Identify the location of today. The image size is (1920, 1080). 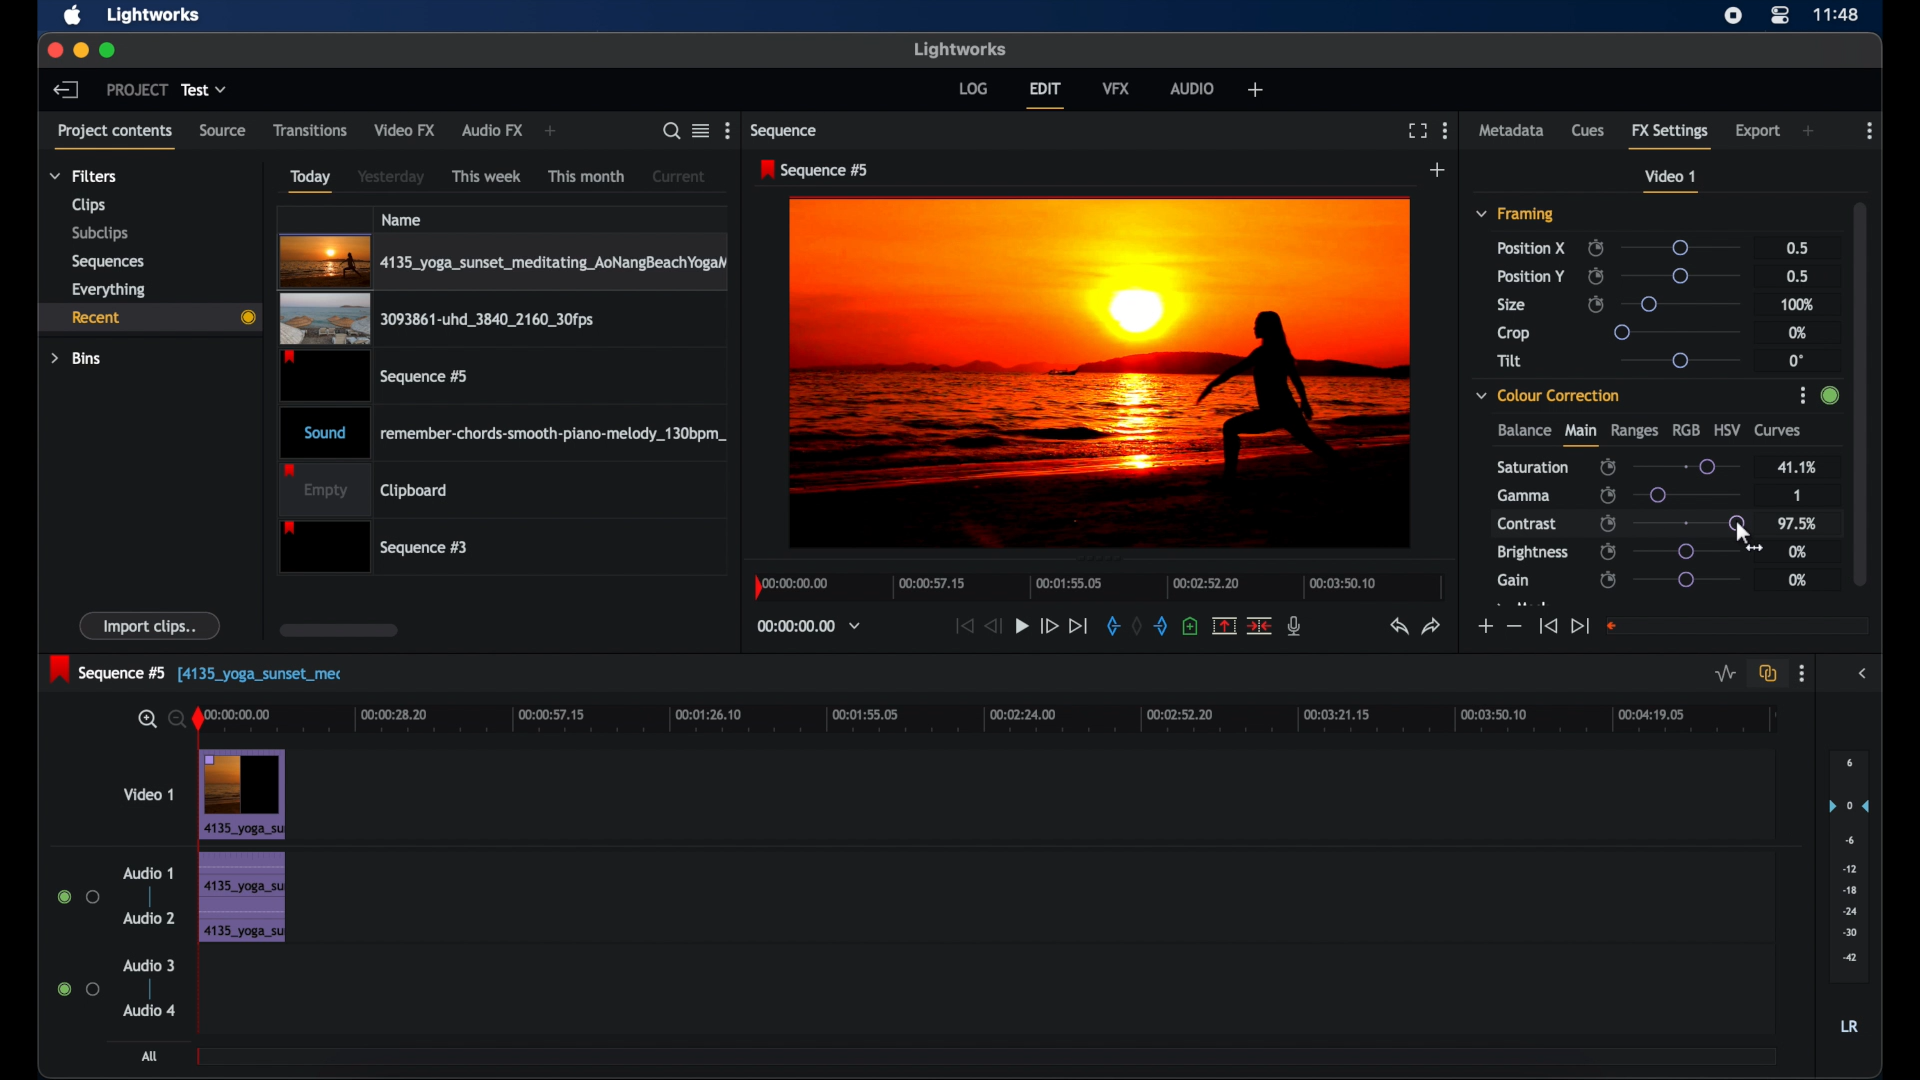
(310, 180).